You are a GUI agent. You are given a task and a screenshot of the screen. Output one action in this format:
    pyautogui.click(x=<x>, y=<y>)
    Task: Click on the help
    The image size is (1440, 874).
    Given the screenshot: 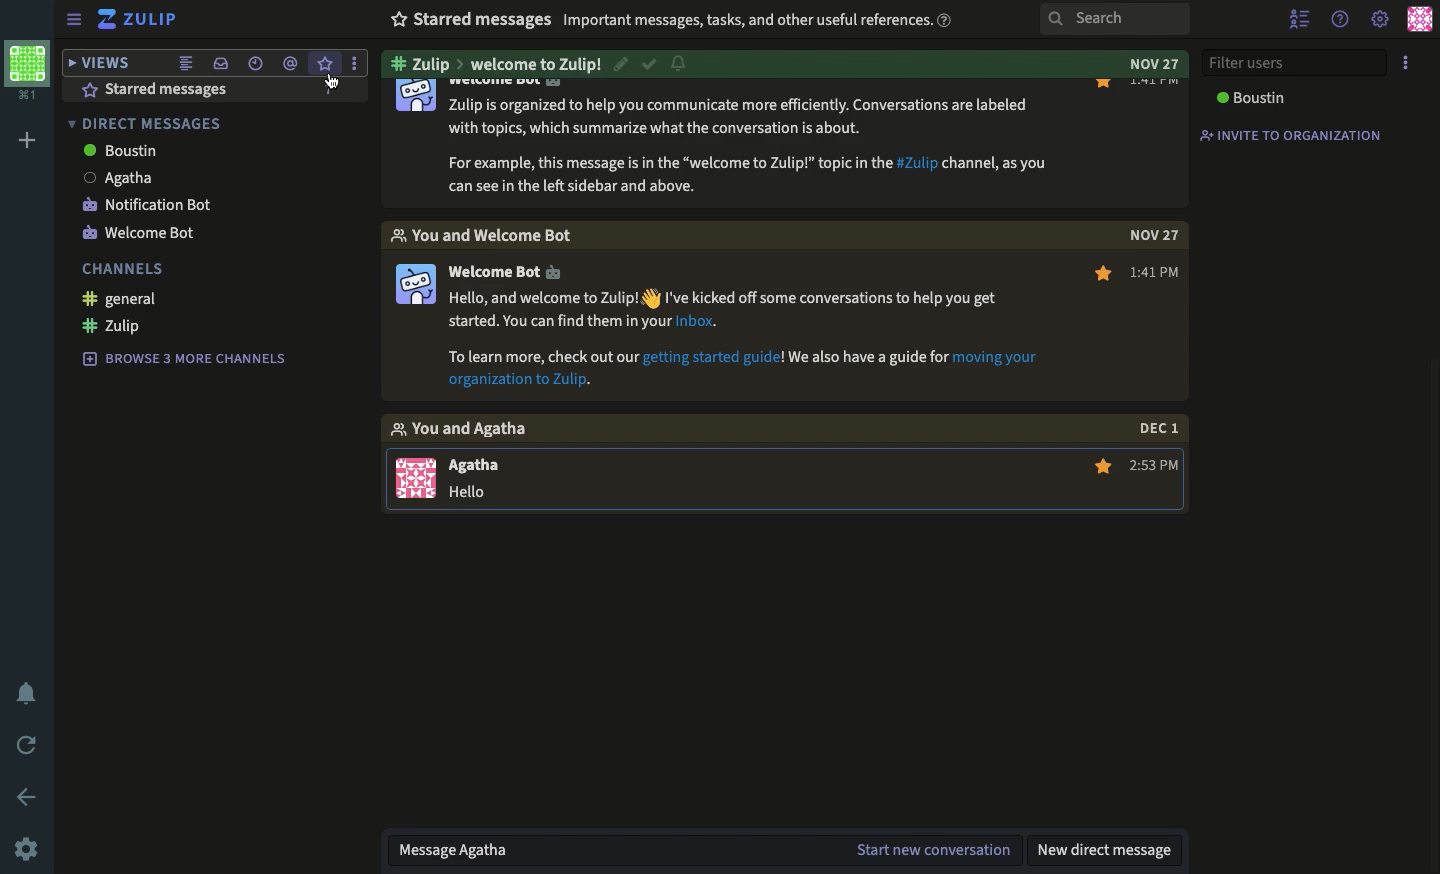 What is the action you would take?
    pyautogui.click(x=1340, y=20)
    